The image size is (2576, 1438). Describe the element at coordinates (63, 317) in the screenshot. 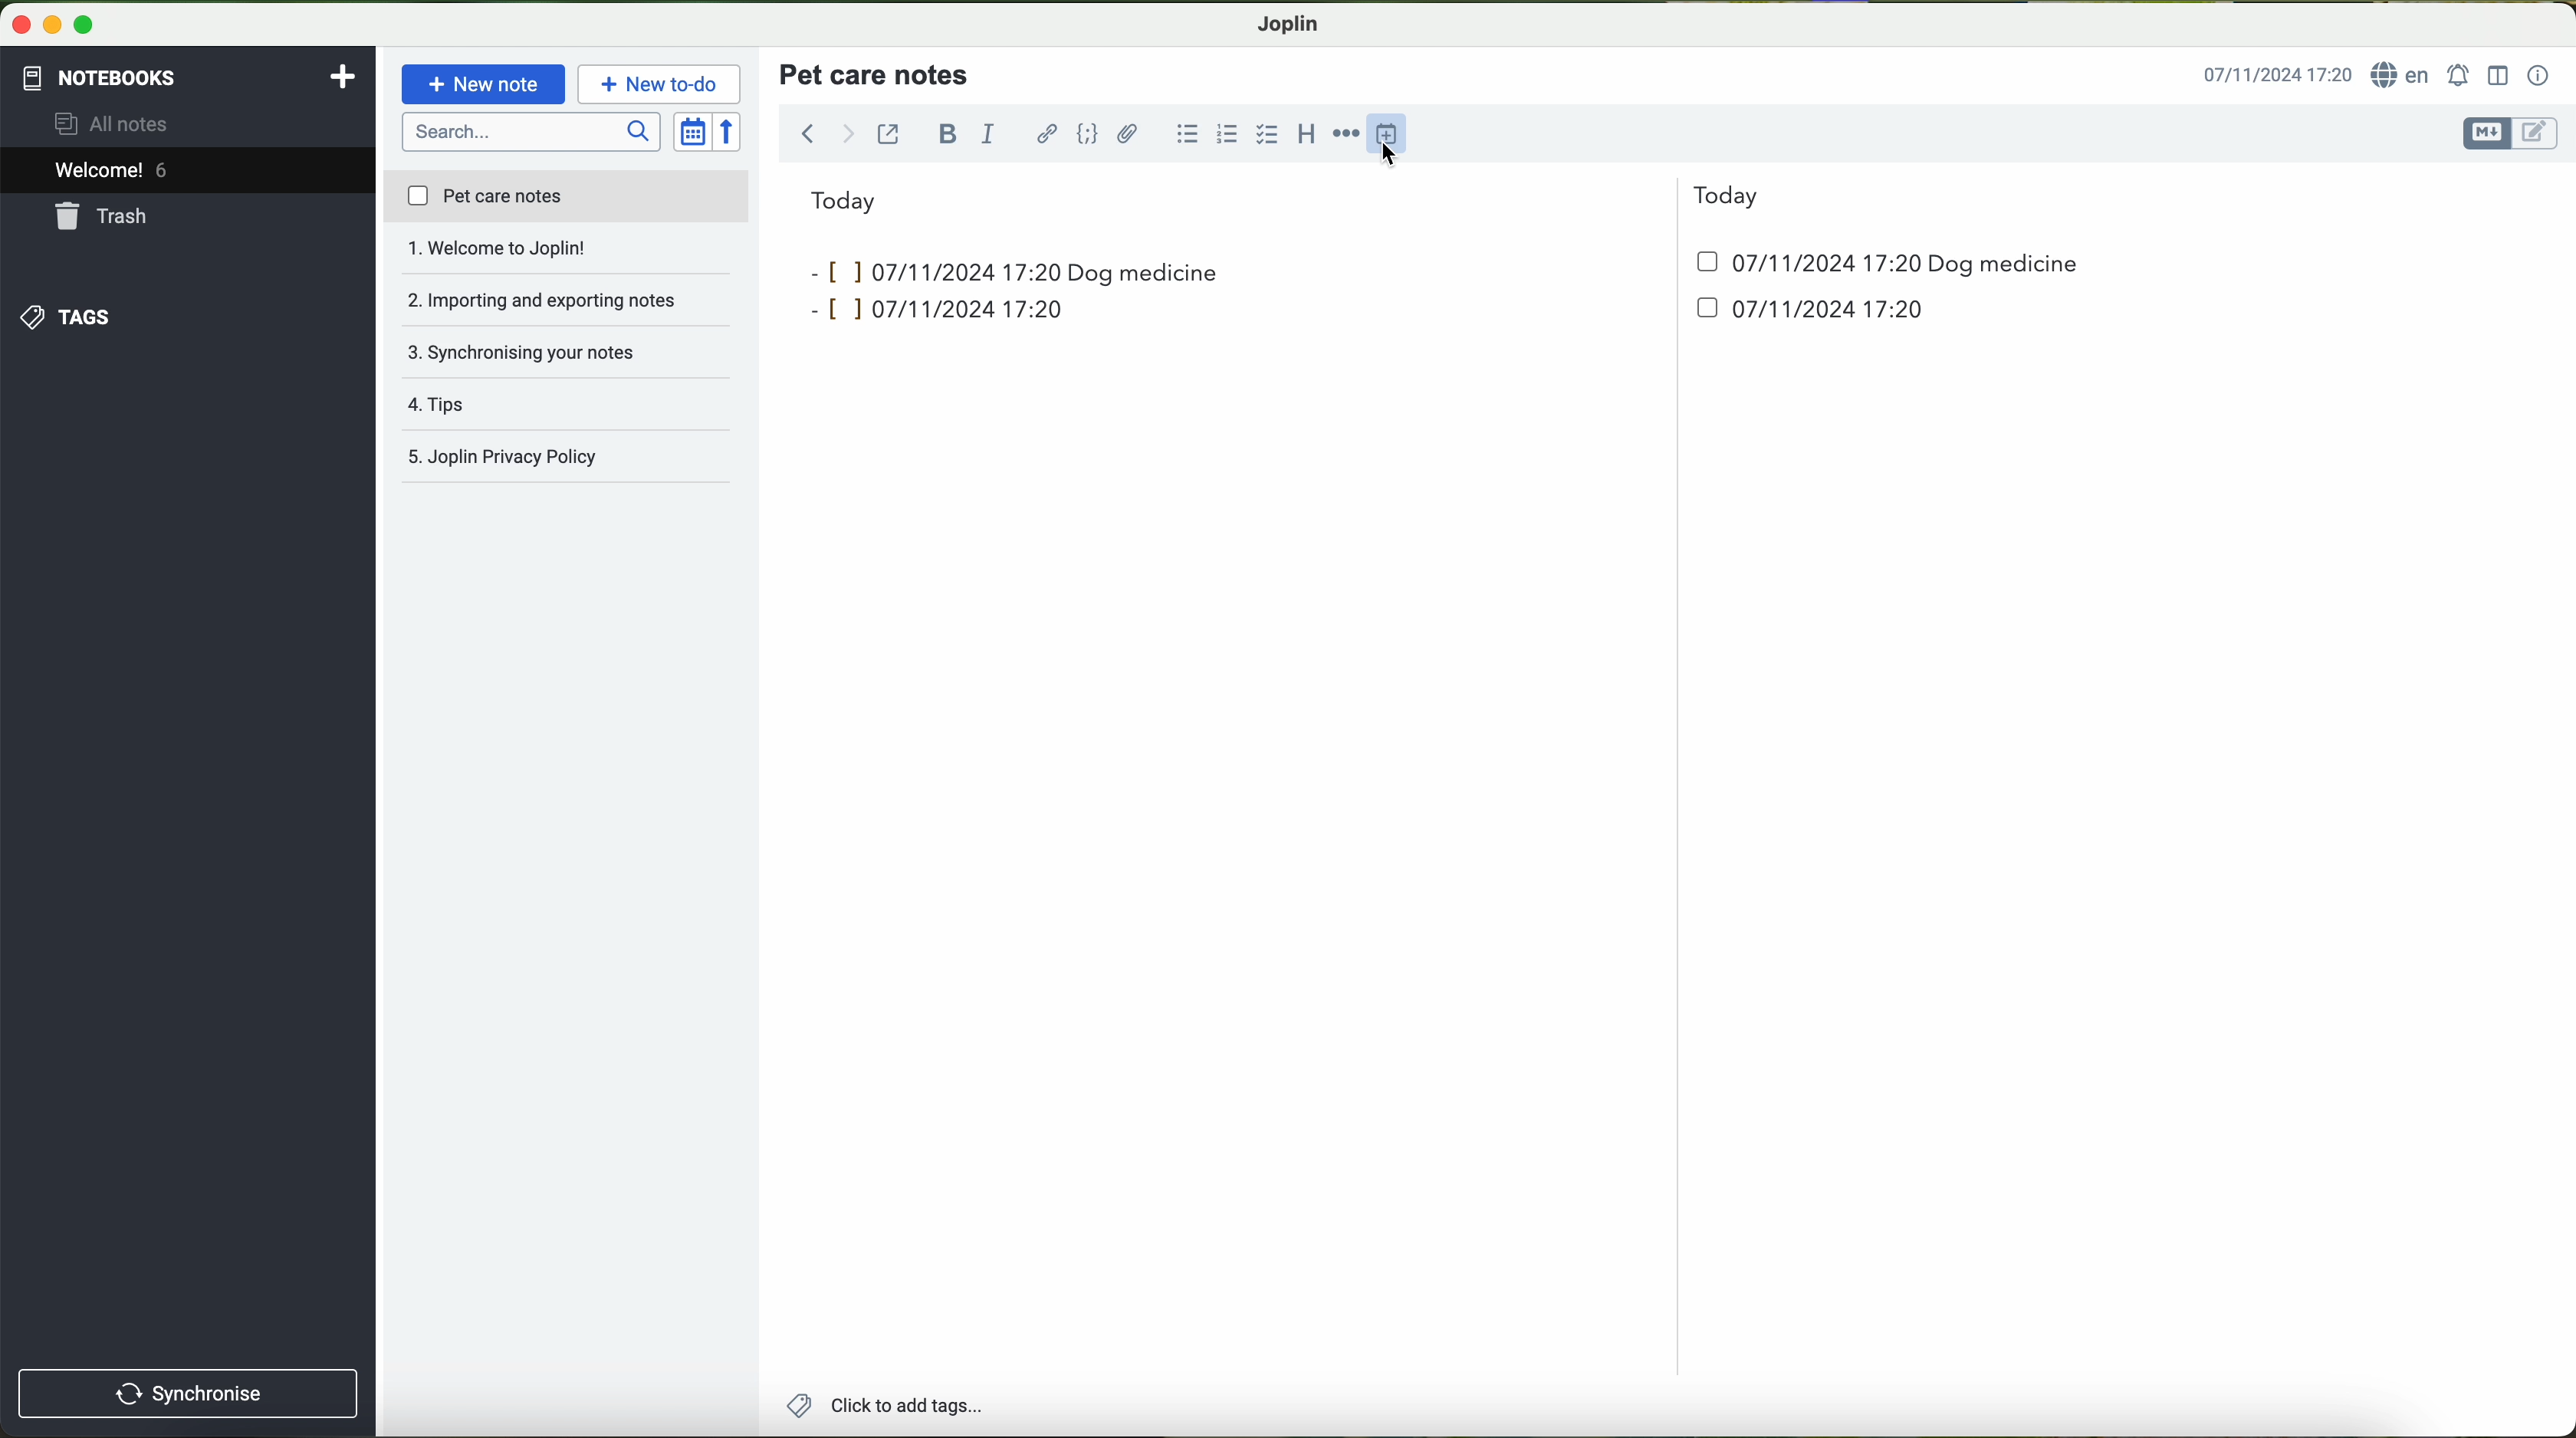

I see `tags` at that location.